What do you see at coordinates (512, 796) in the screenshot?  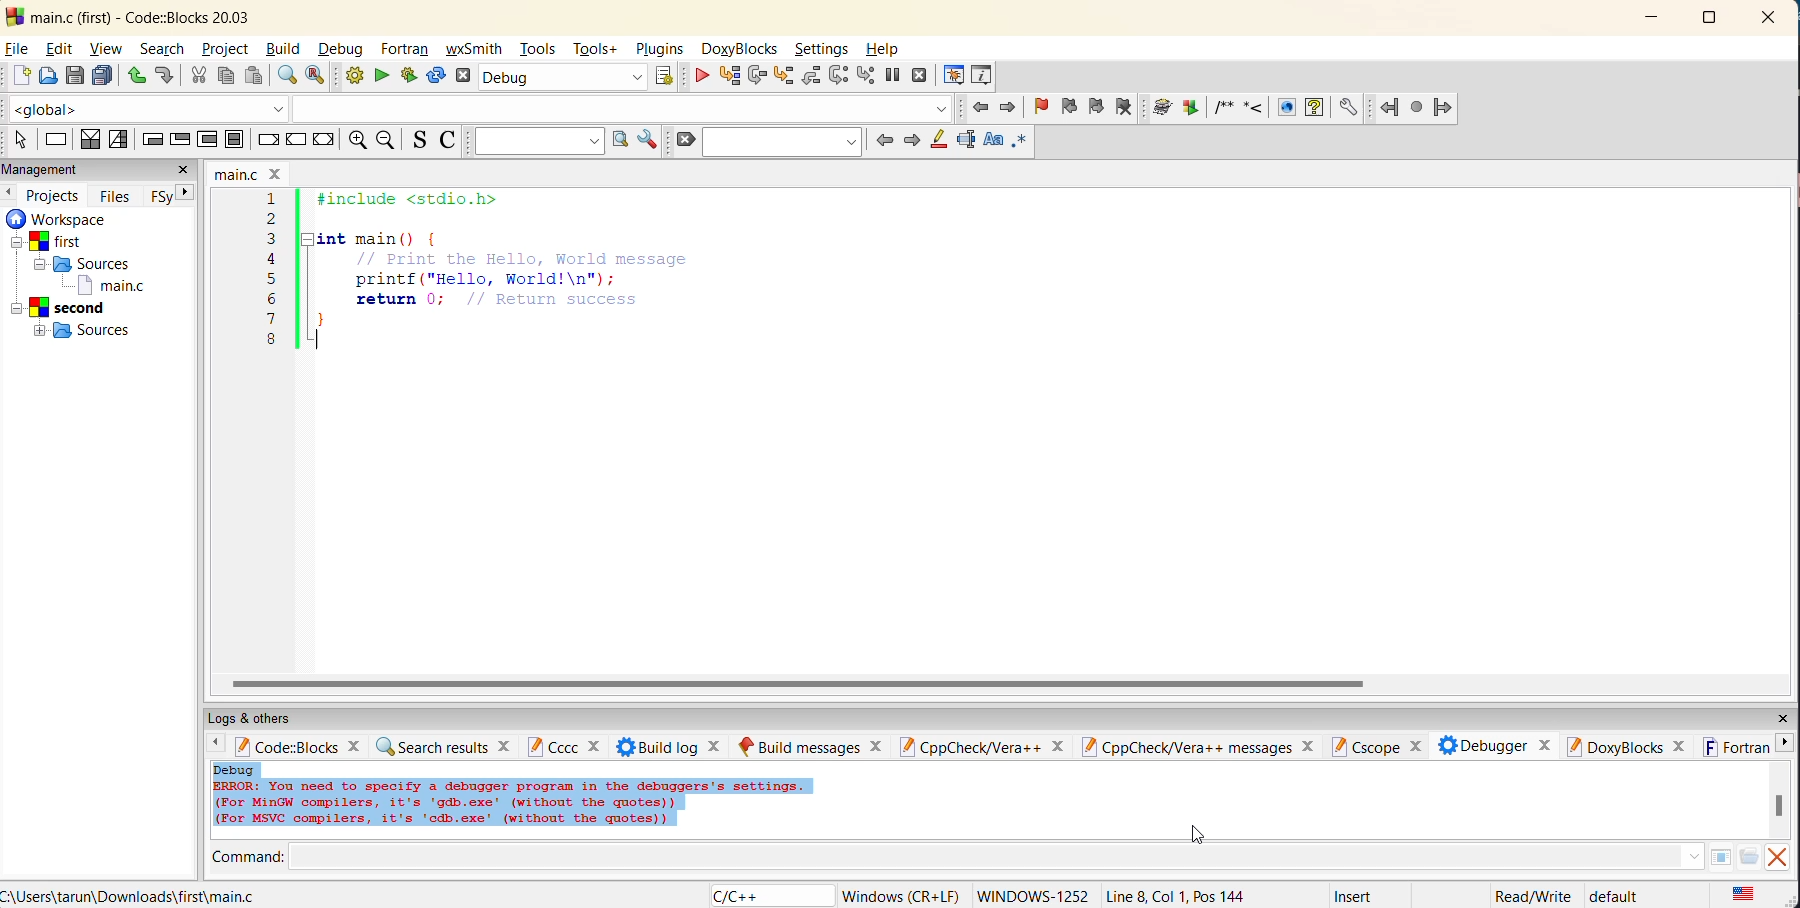 I see `Debug

|ERROR: You need to specify a debugger program in the debuggers's settings.
(For MinGW compilers, it's 'gdb.exe' (without the quotes))

(For MSVC compilers, it's 'odb.exe' (without the quotes))` at bounding box center [512, 796].